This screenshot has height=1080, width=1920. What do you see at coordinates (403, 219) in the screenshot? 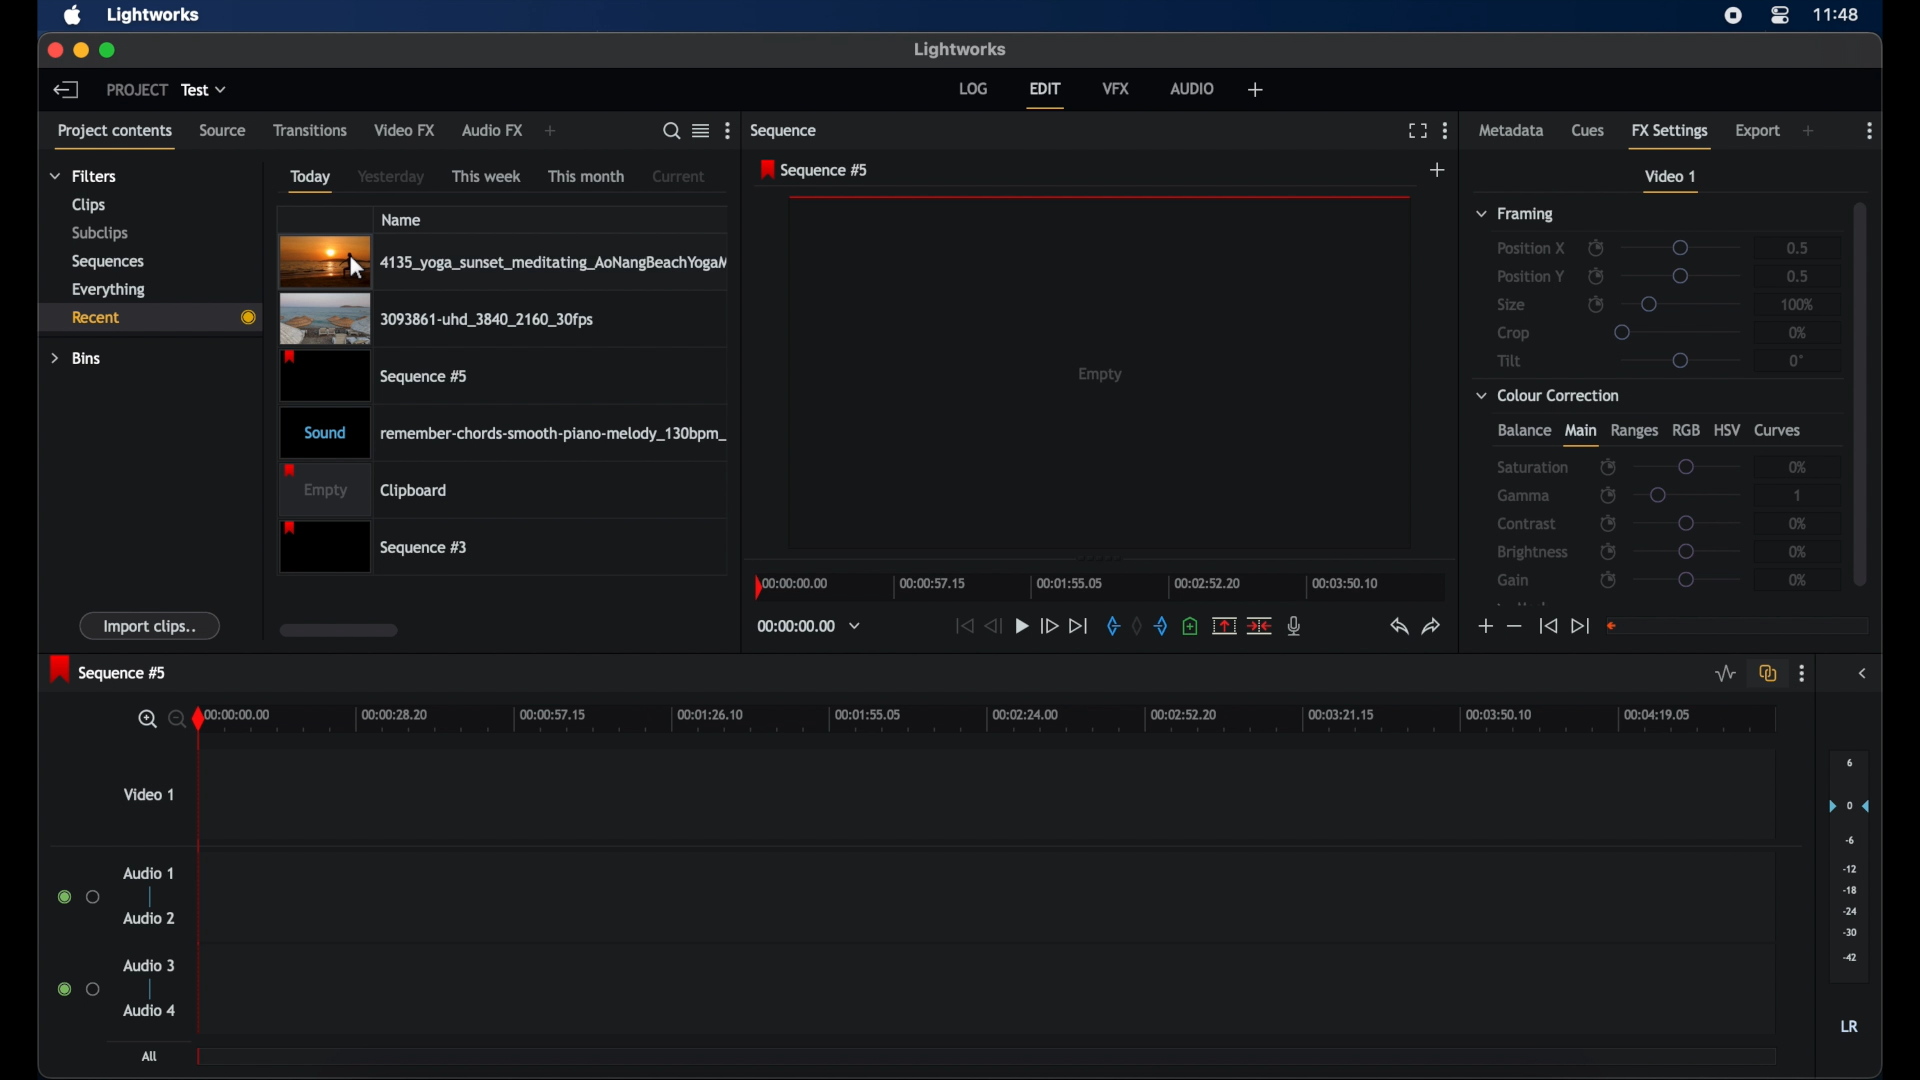
I see `name` at bounding box center [403, 219].